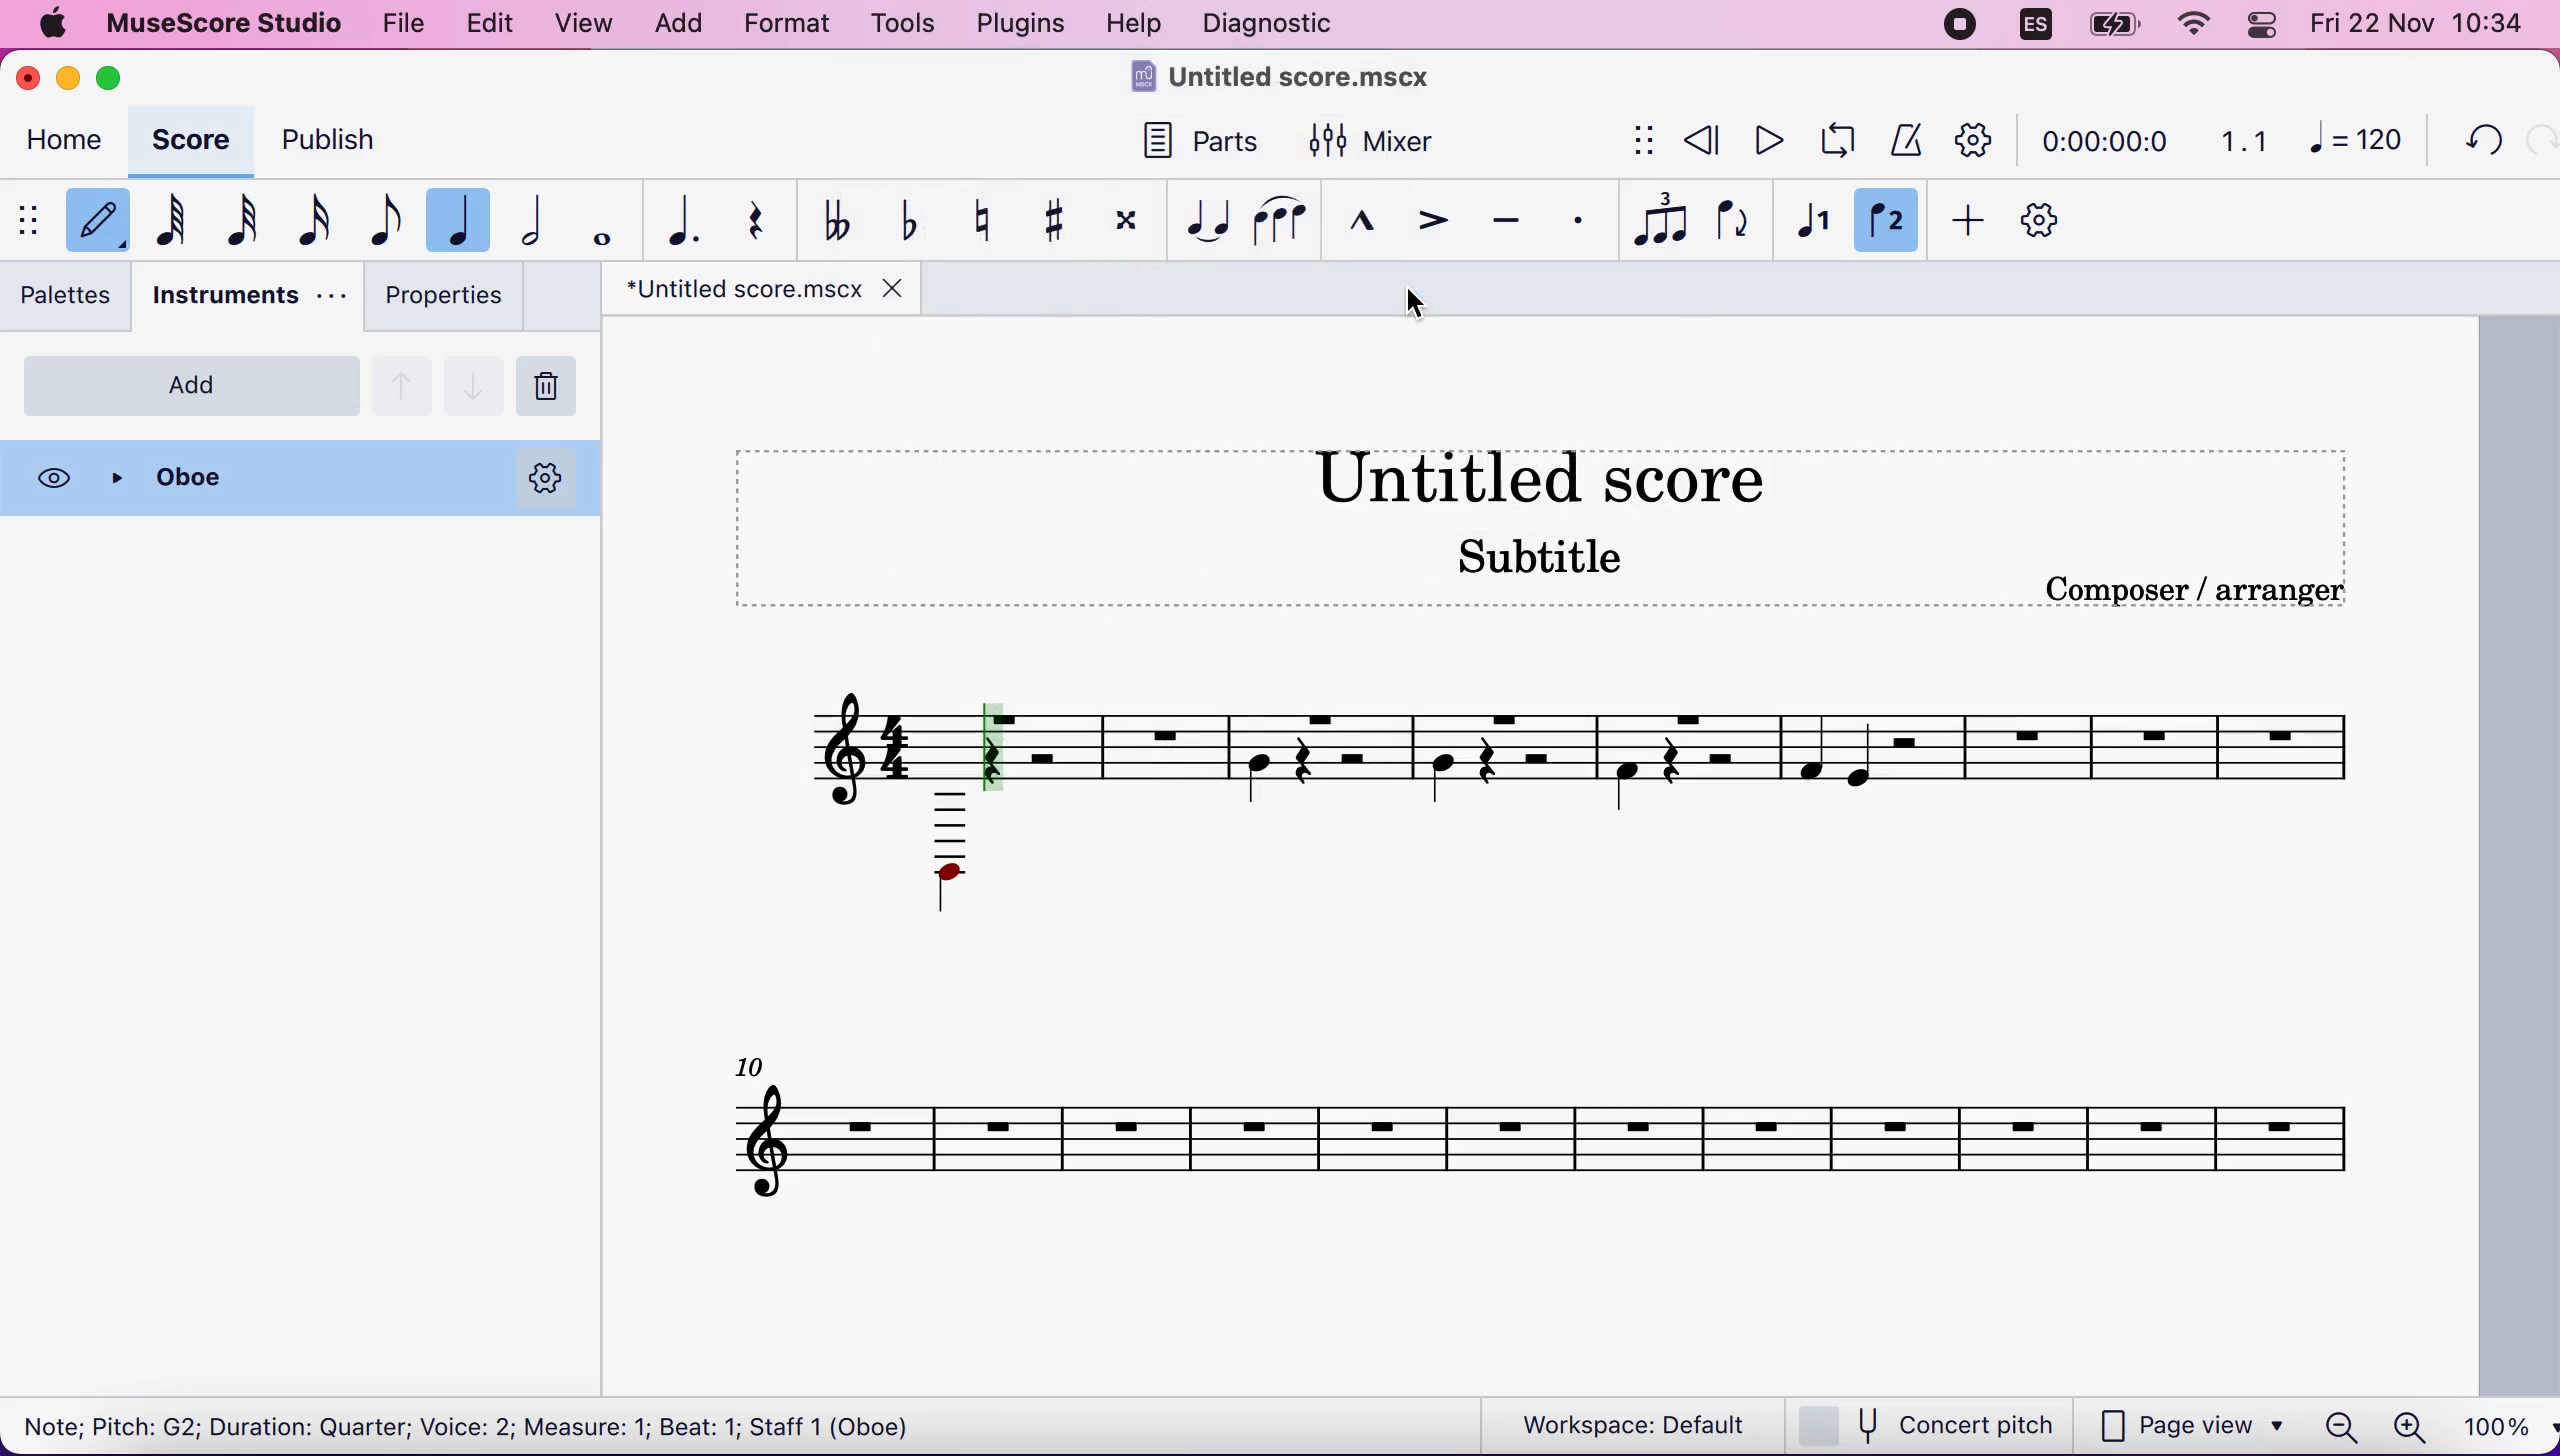 This screenshot has height=1456, width=2560. I want to click on marcato, so click(1374, 224).